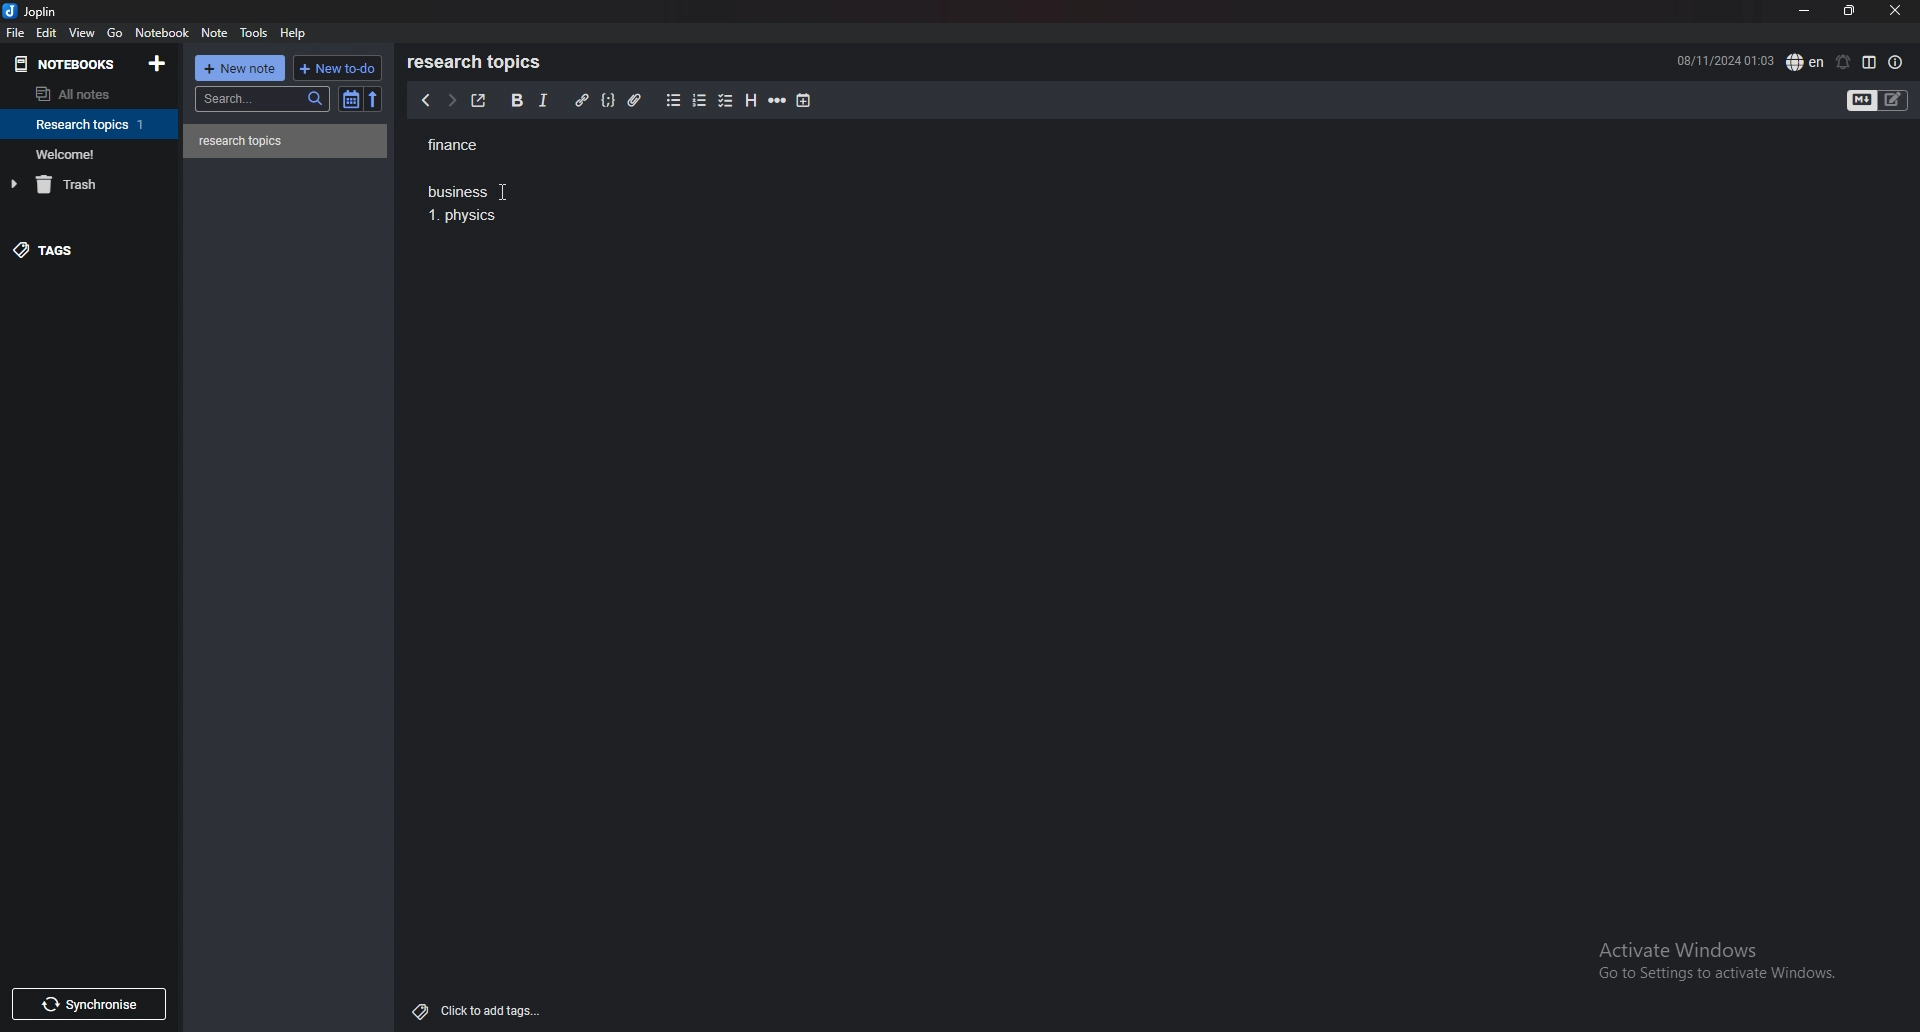 Image resolution: width=1920 pixels, height=1032 pixels. I want to click on search bar, so click(264, 98).